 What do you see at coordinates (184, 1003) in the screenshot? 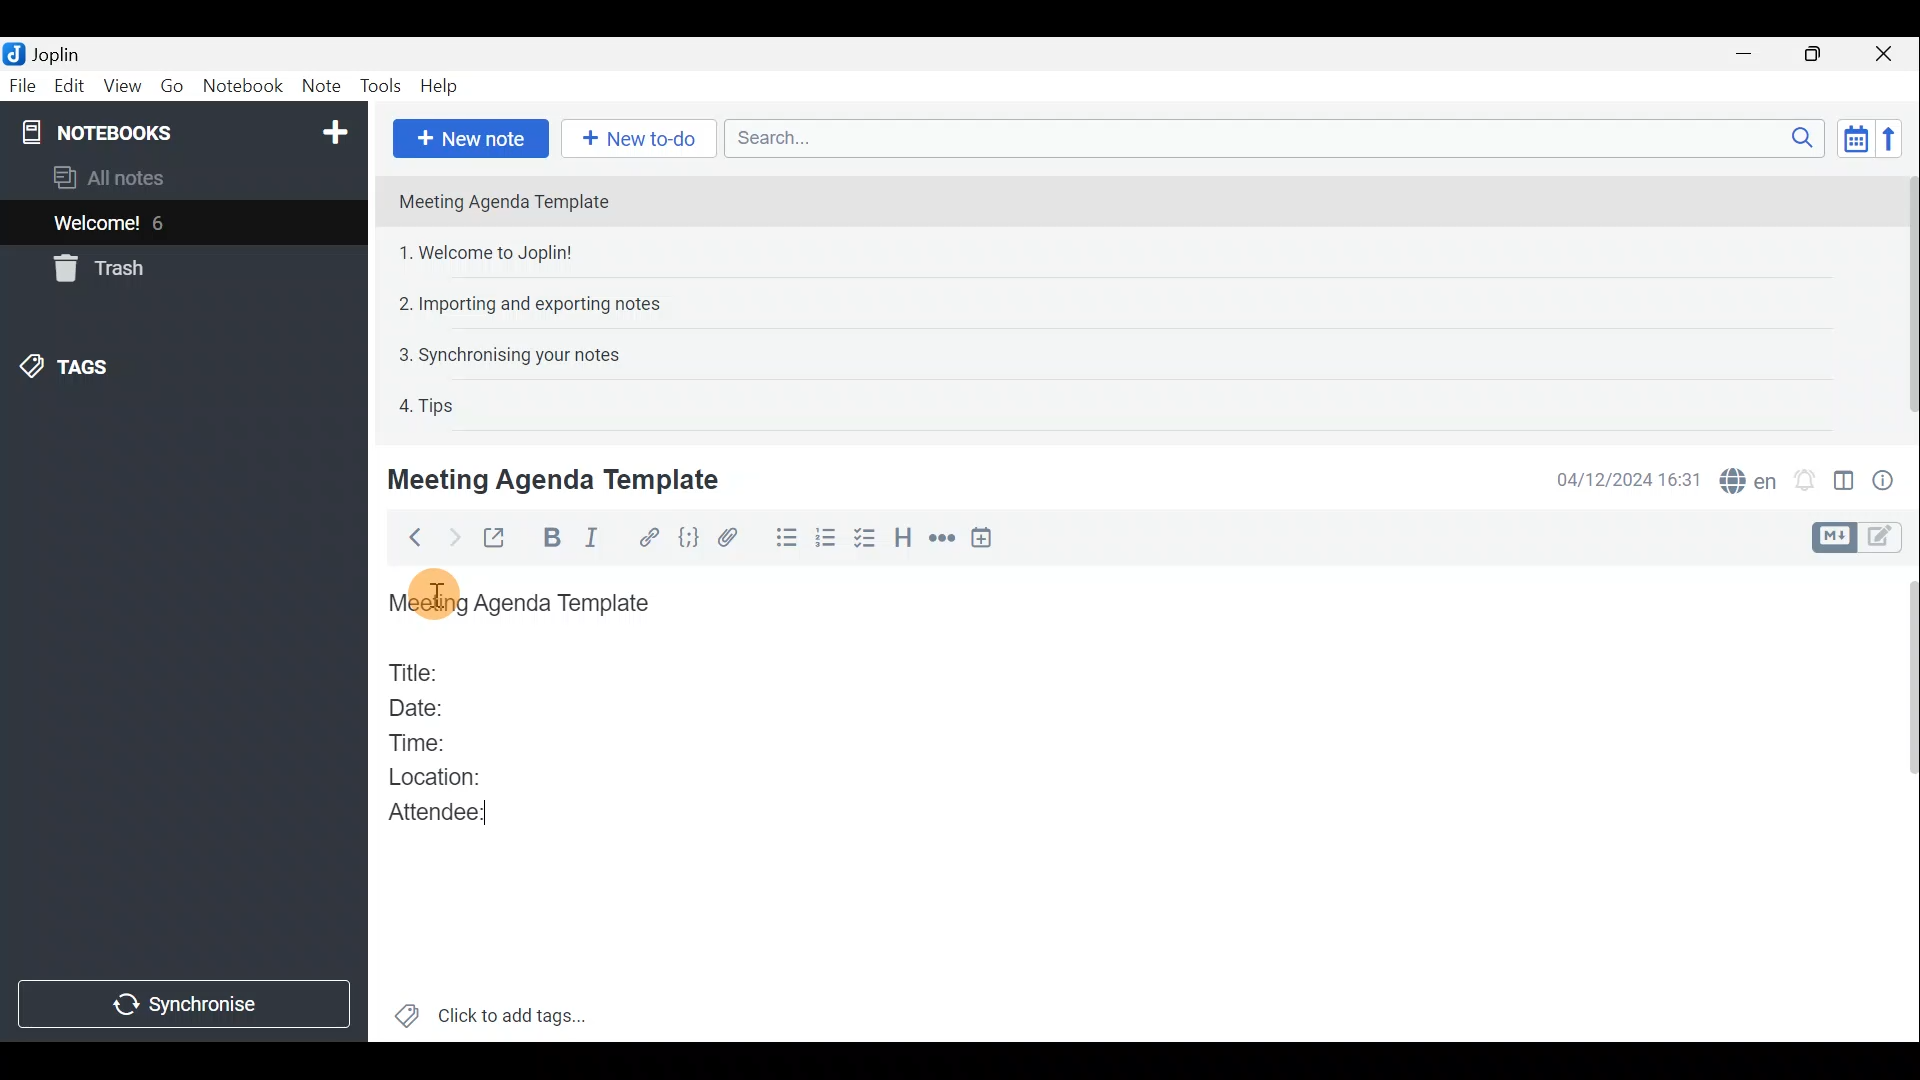
I see `Synchronise` at bounding box center [184, 1003].